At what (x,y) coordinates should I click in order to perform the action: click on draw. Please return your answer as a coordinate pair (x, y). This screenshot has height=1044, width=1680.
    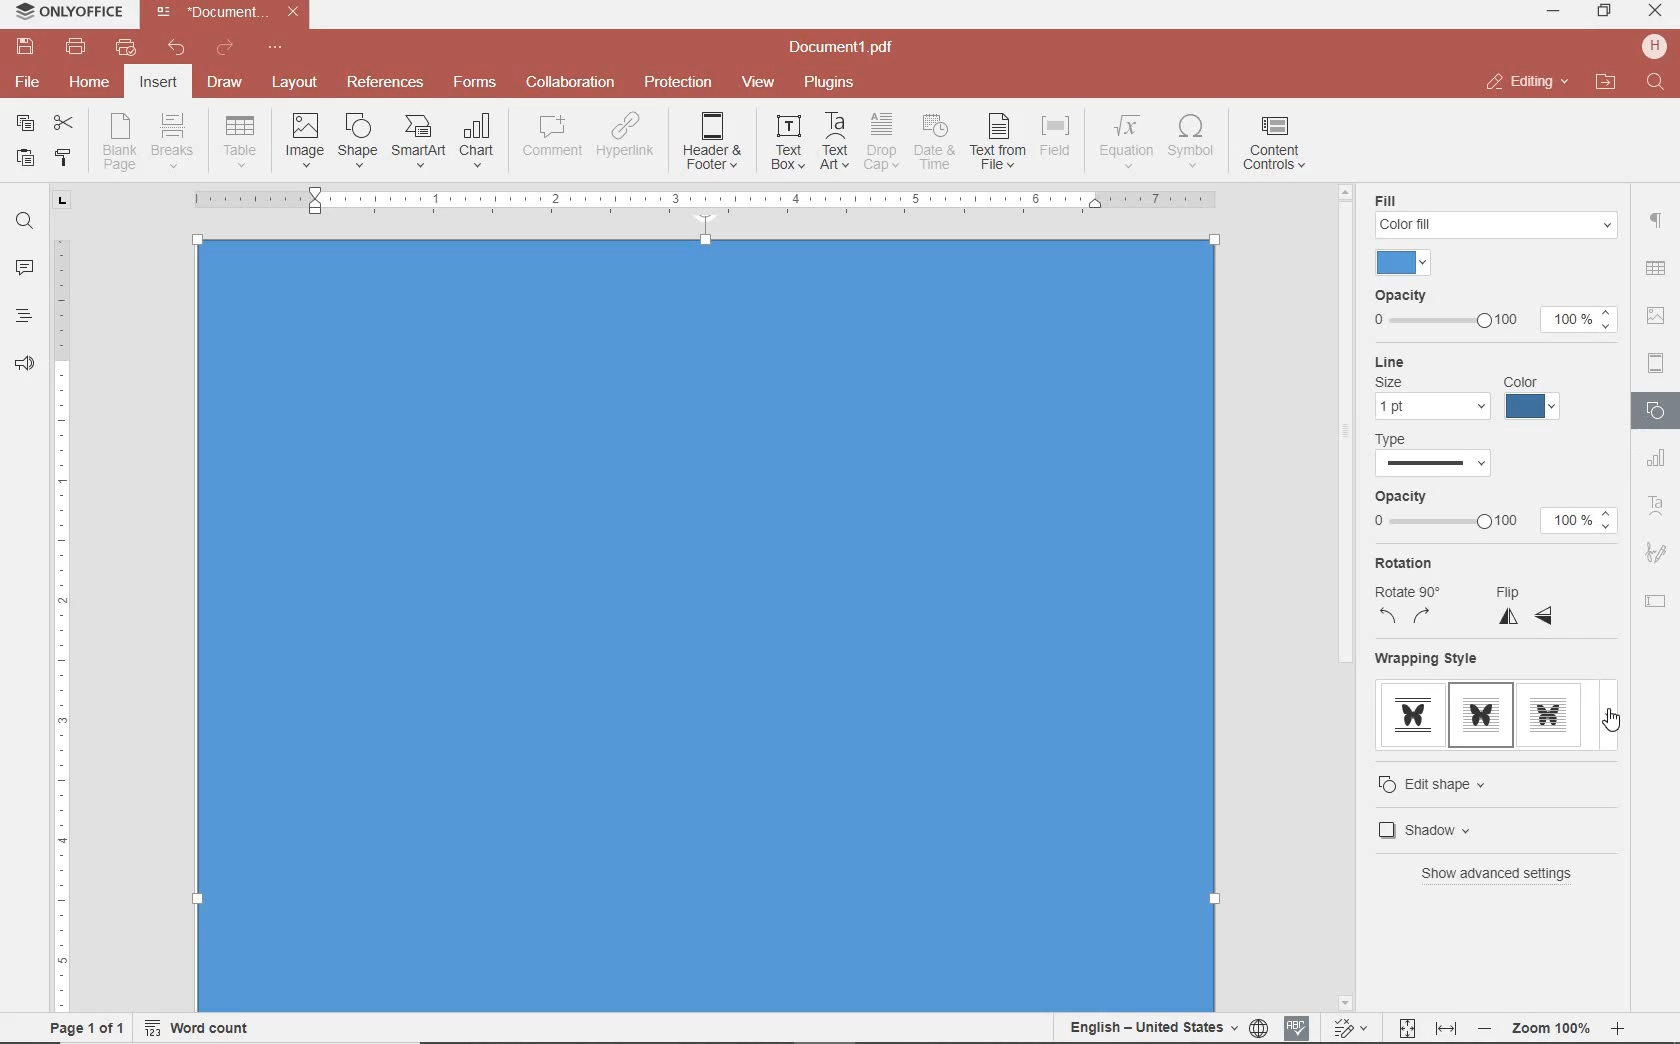
    Looking at the image, I should click on (226, 81).